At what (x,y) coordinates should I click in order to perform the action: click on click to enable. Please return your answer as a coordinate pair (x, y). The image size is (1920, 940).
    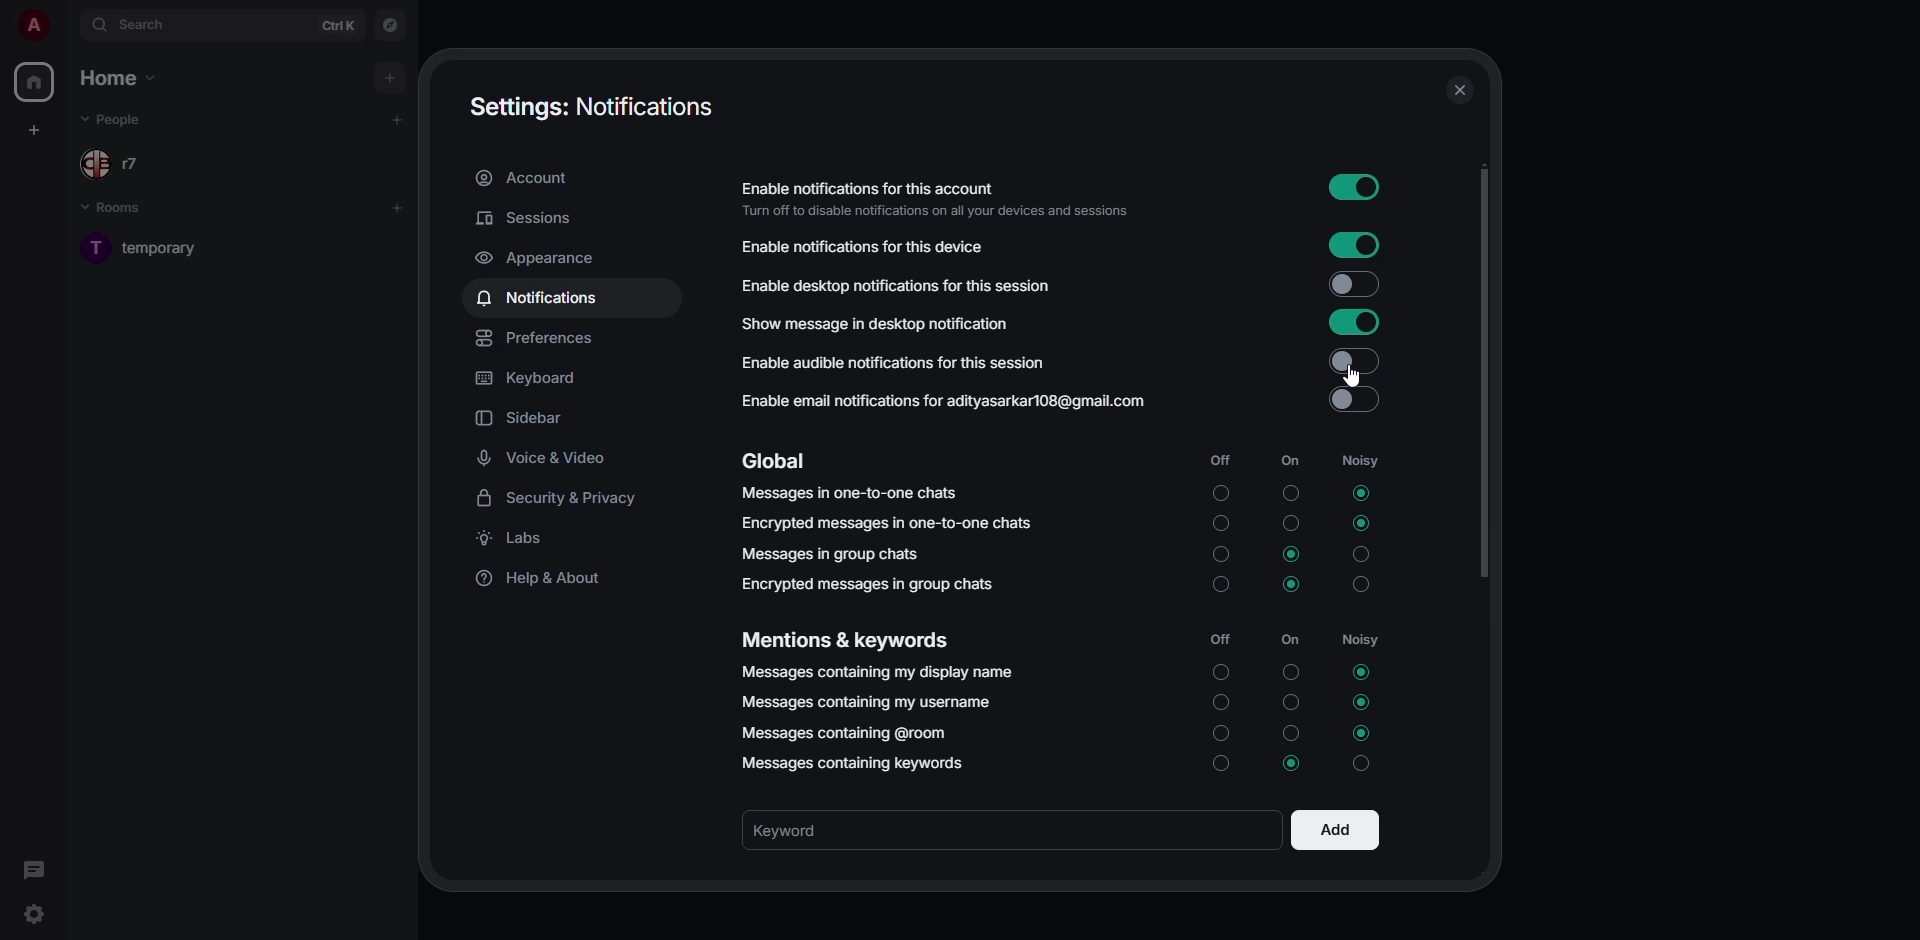
    Looking at the image, I should click on (1354, 400).